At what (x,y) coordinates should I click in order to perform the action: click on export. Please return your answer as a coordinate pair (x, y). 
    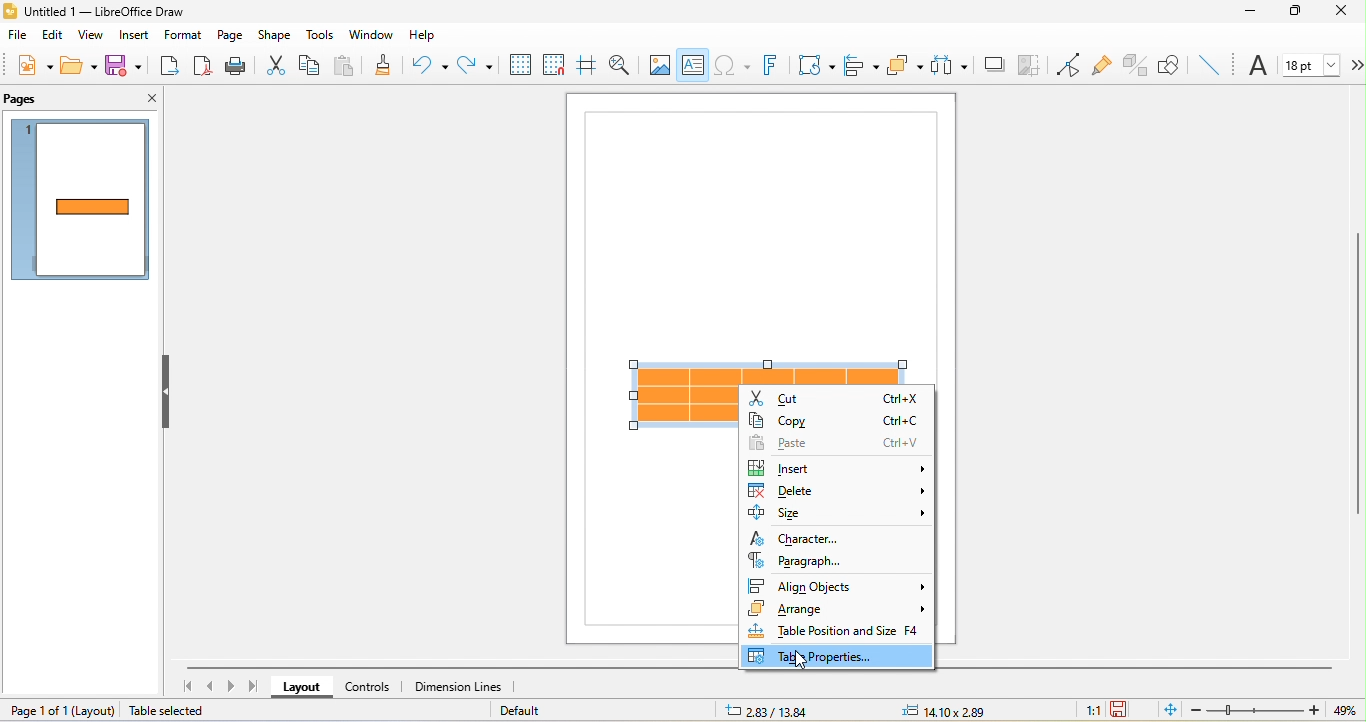
    Looking at the image, I should click on (169, 66).